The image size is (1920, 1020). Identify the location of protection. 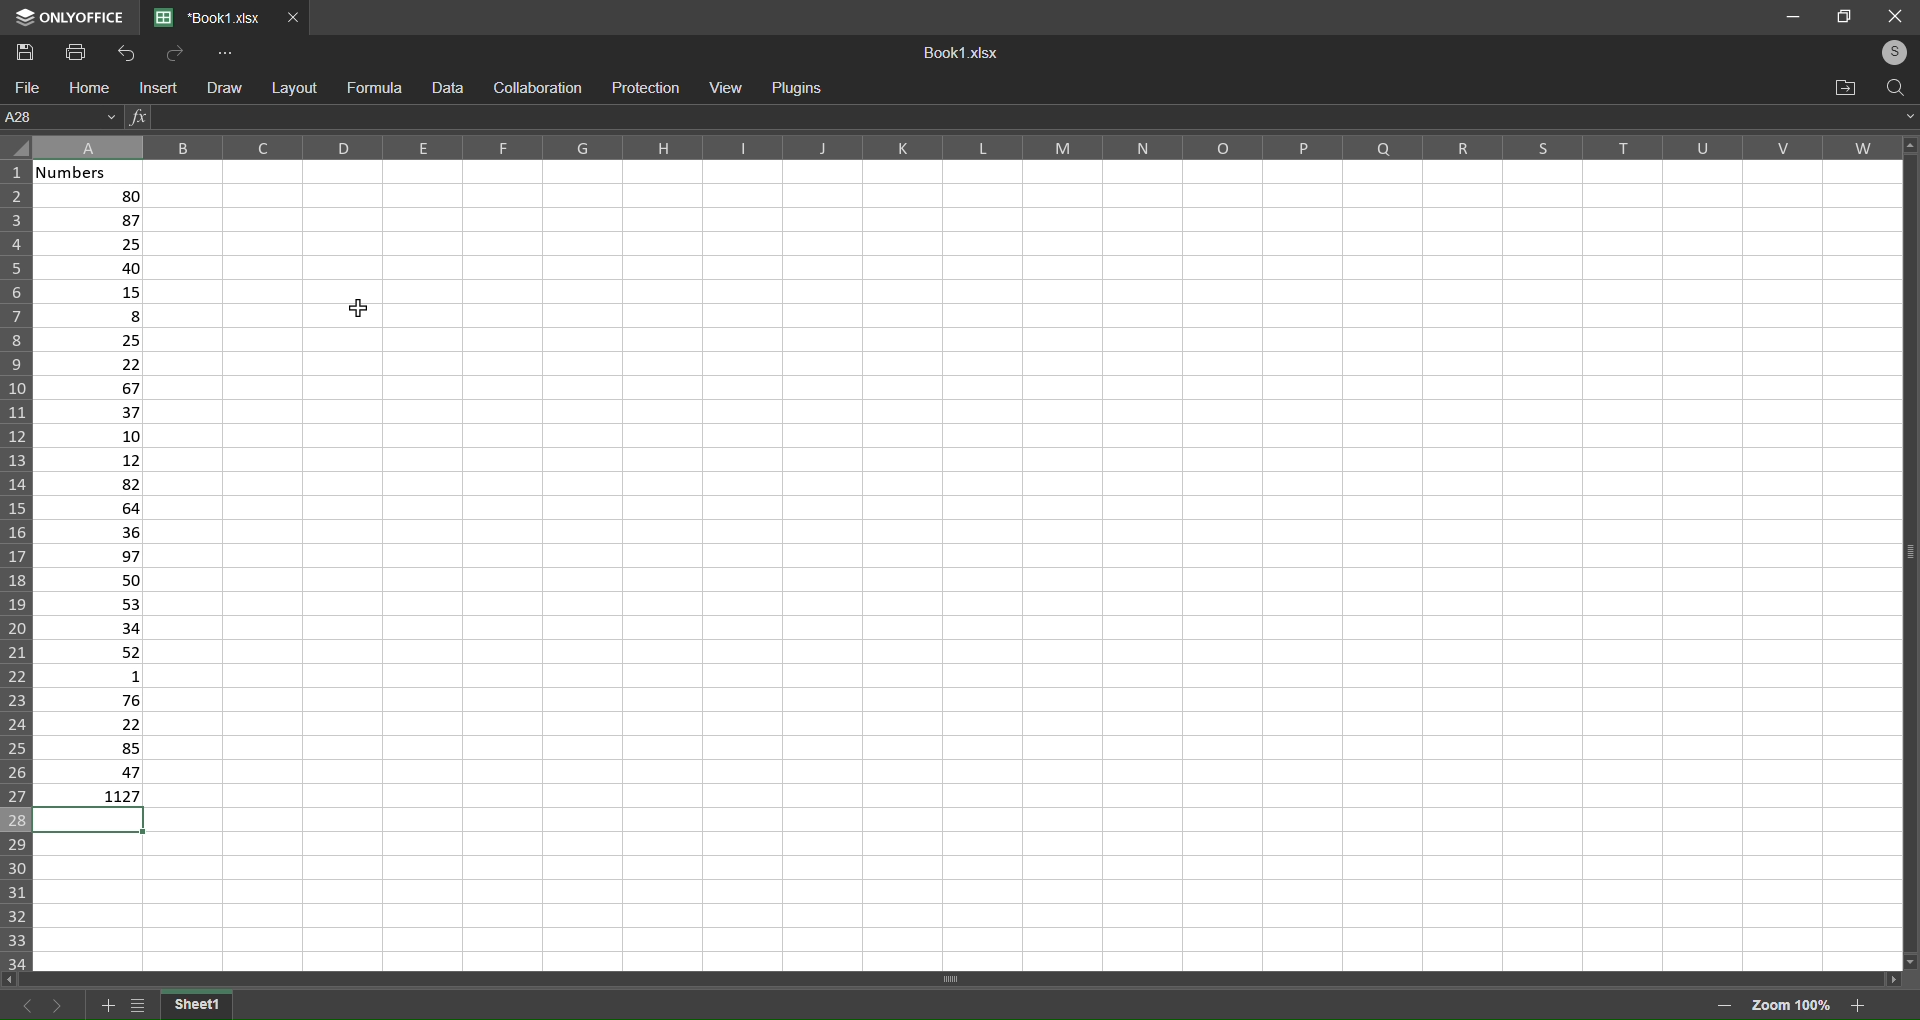
(647, 89).